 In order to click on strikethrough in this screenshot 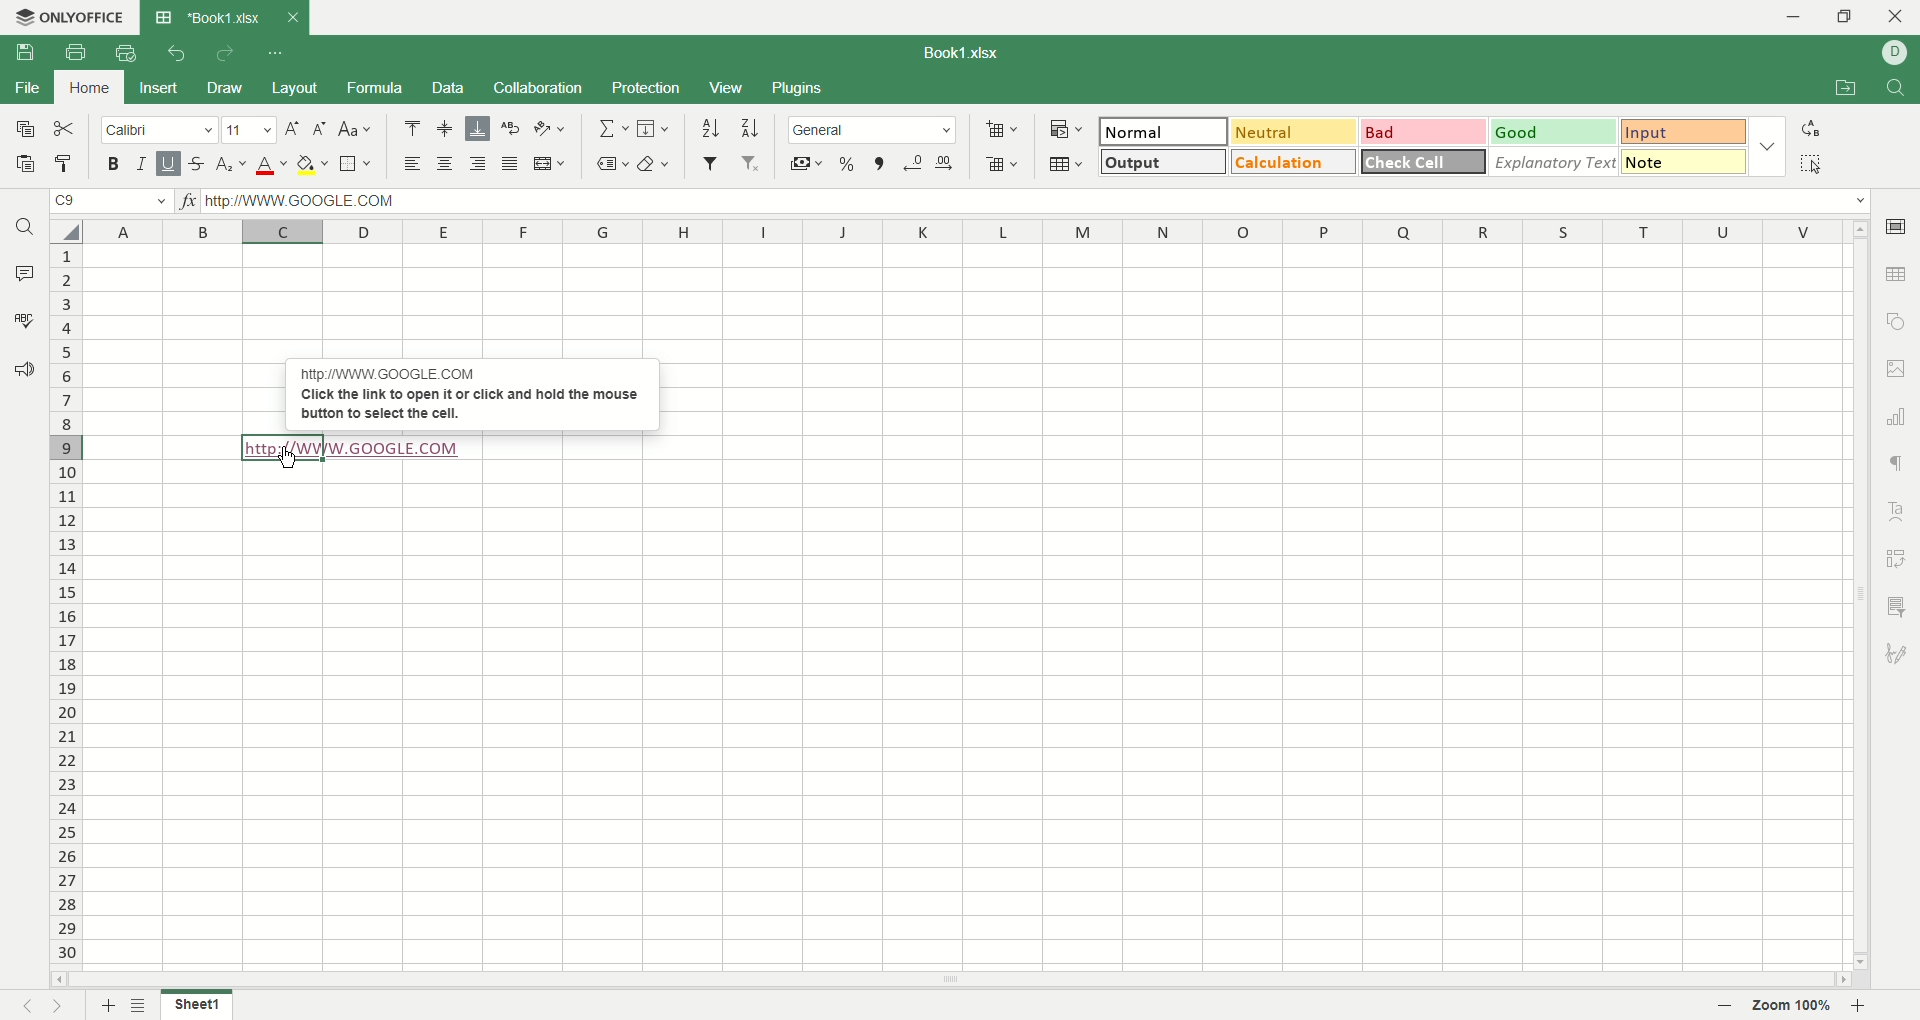, I will do `click(194, 165)`.